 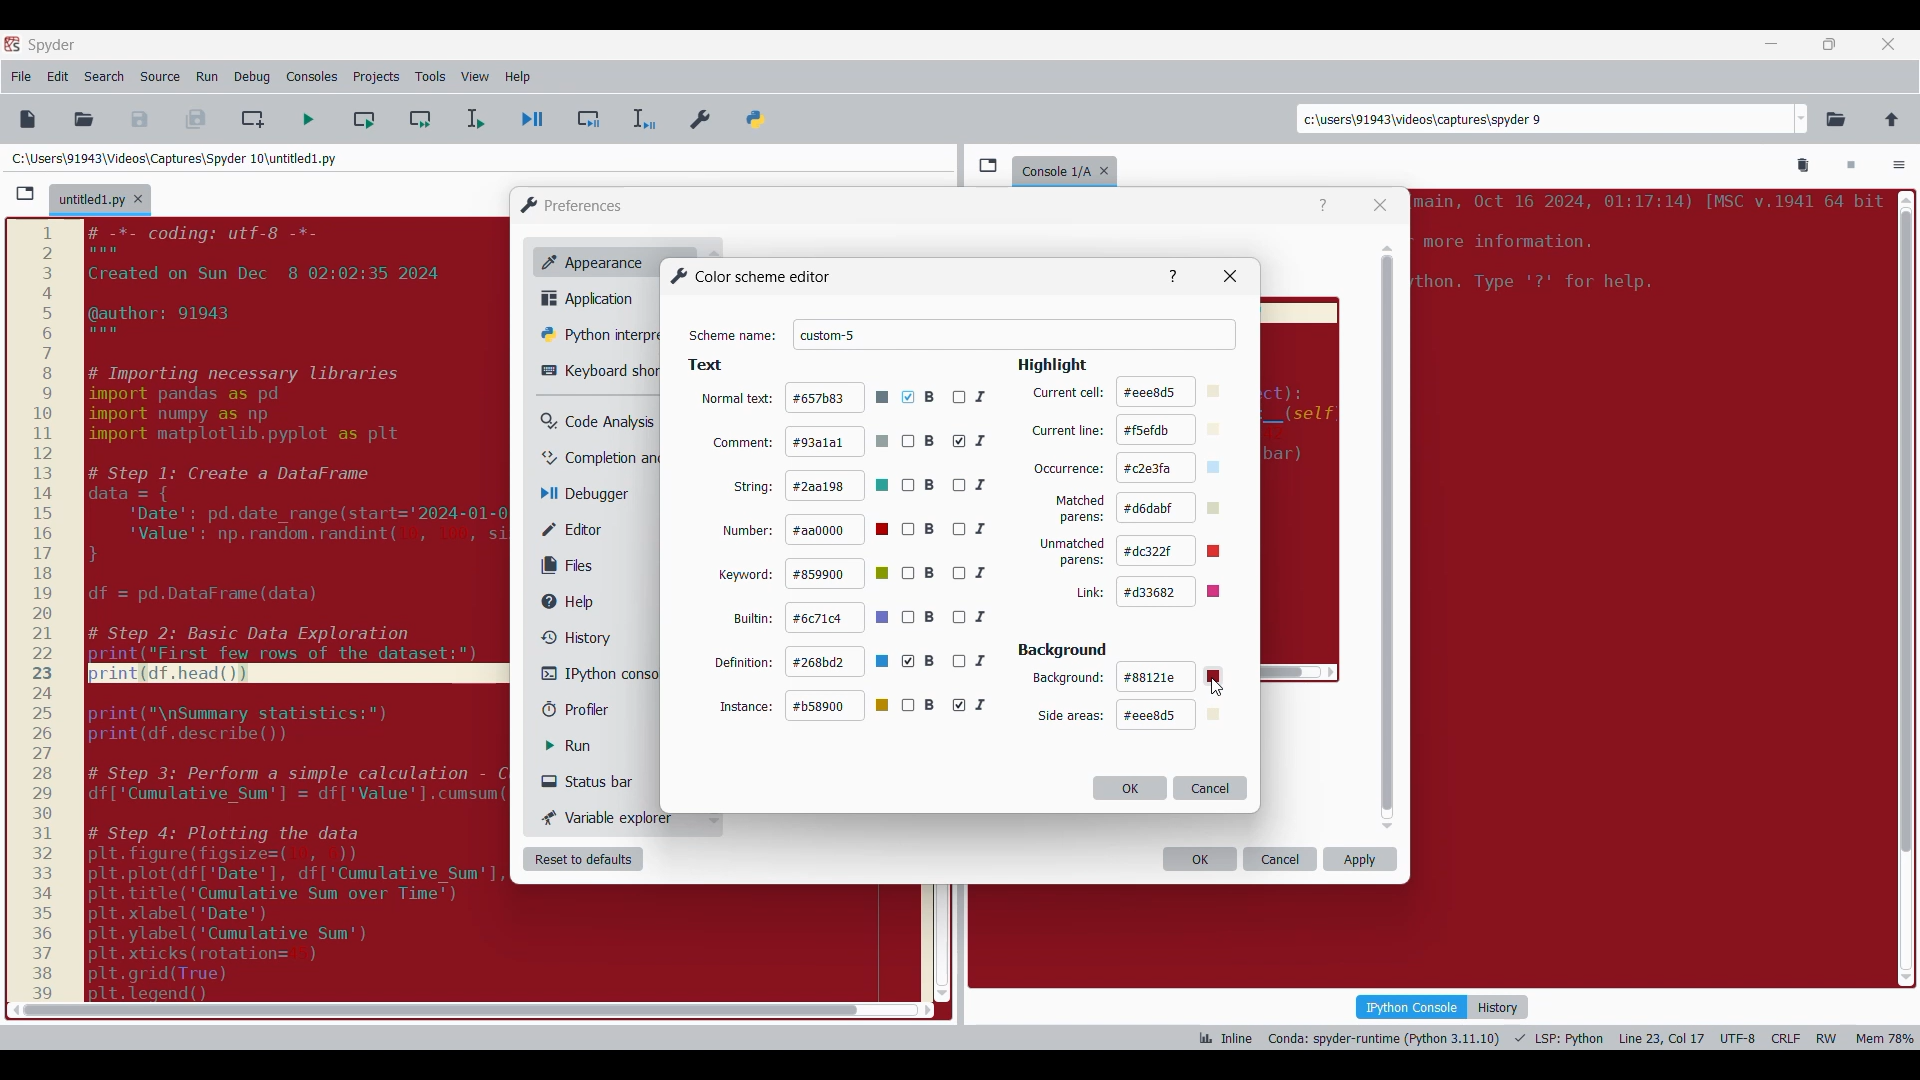 I want to click on Run current cell, so click(x=364, y=119).